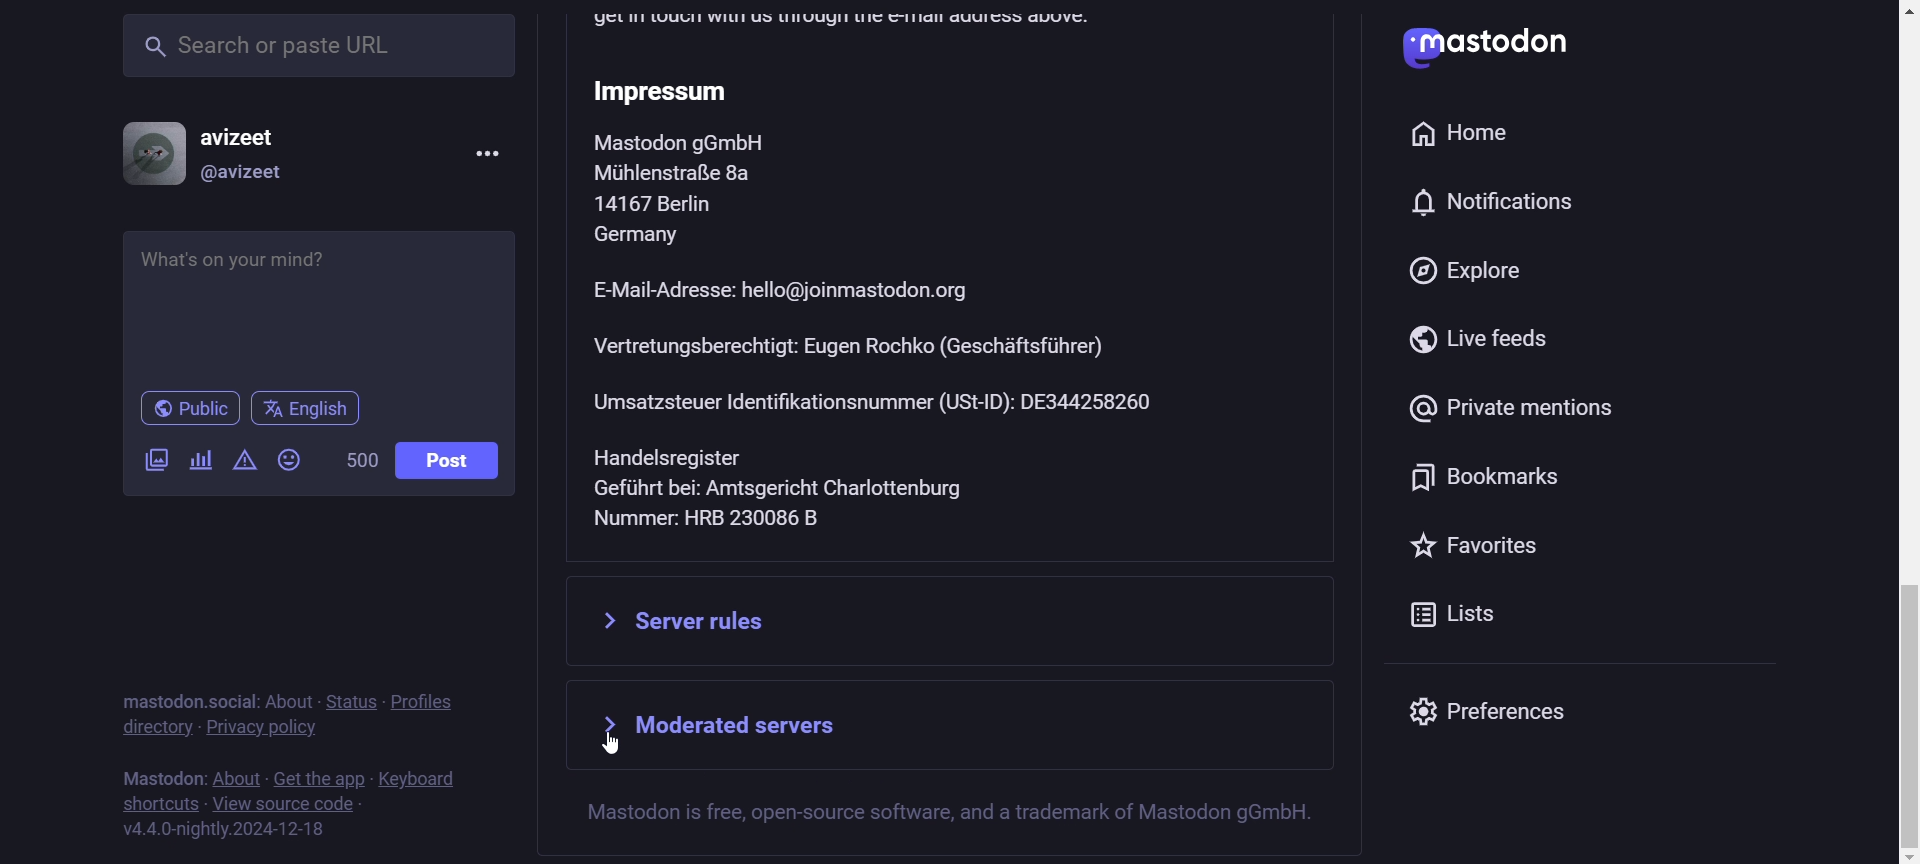 The height and width of the screenshot is (864, 1920). I want to click on text, so click(159, 773).